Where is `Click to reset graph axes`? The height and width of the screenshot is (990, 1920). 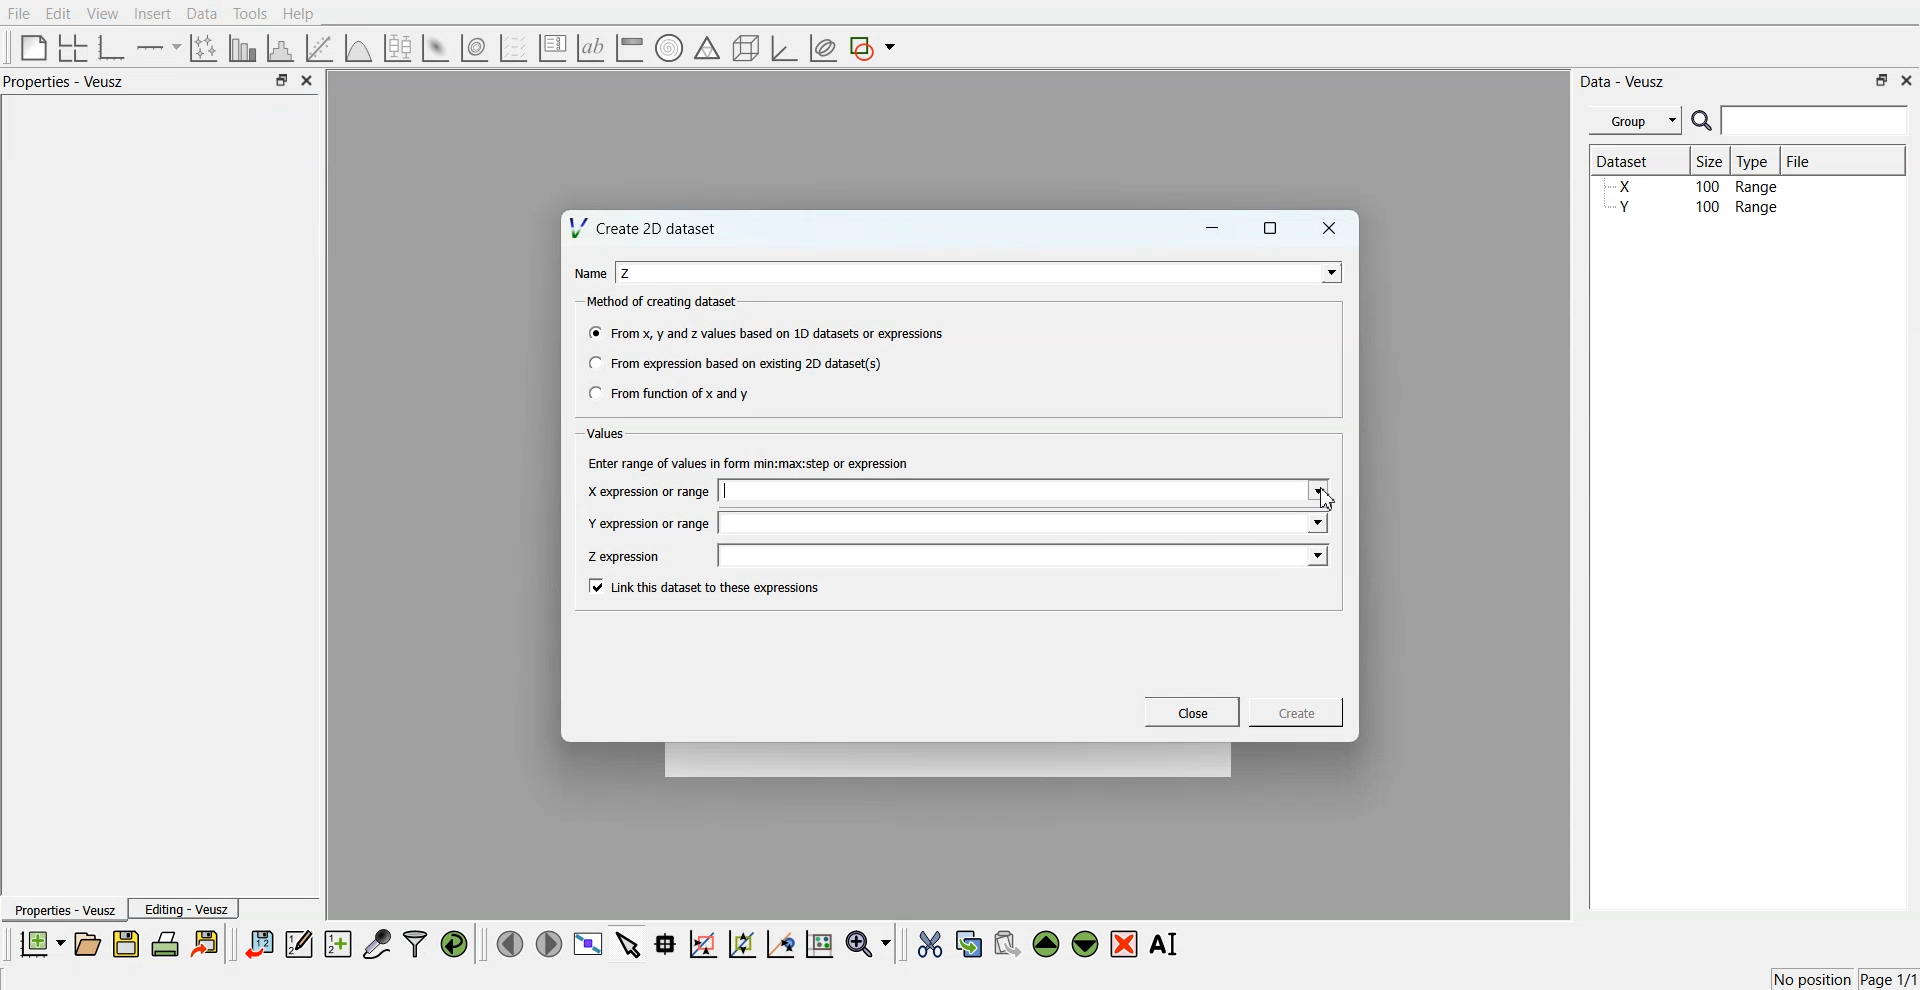 Click to reset graph axes is located at coordinates (819, 942).